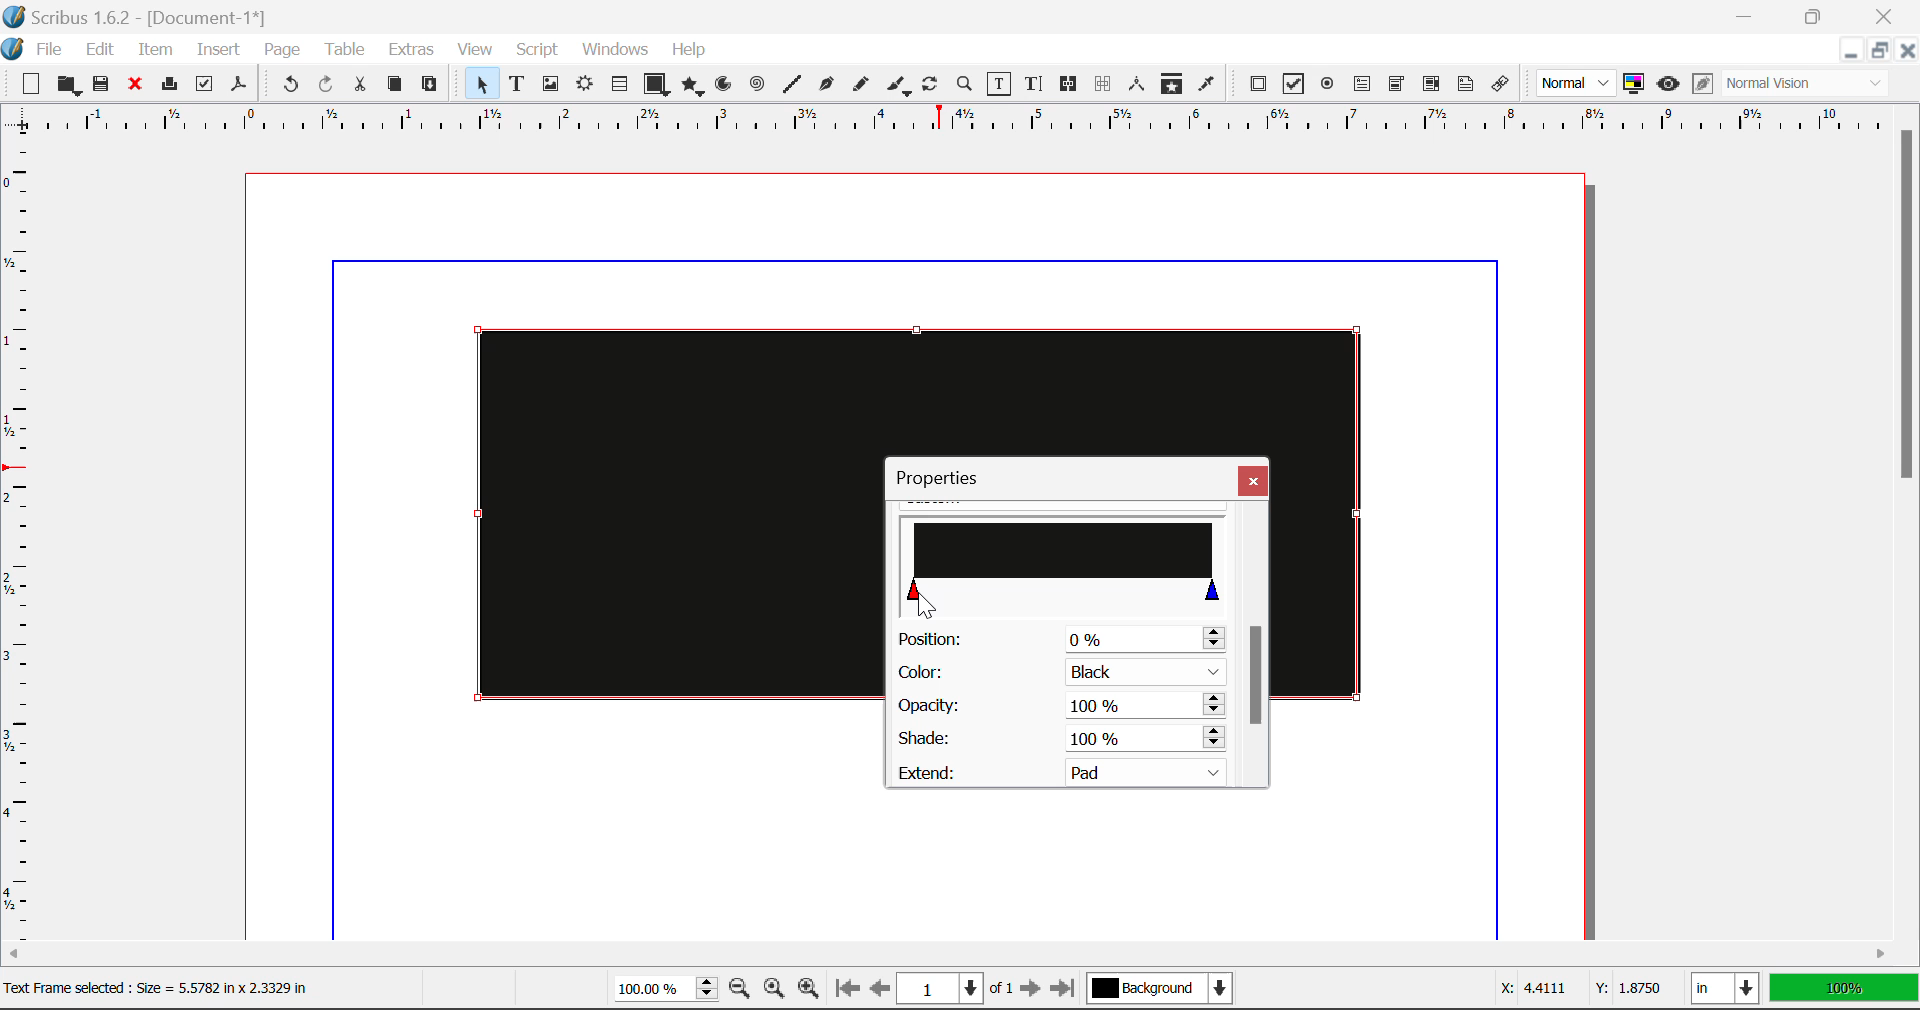 This screenshot has width=1920, height=1010. I want to click on Edit, so click(100, 50).